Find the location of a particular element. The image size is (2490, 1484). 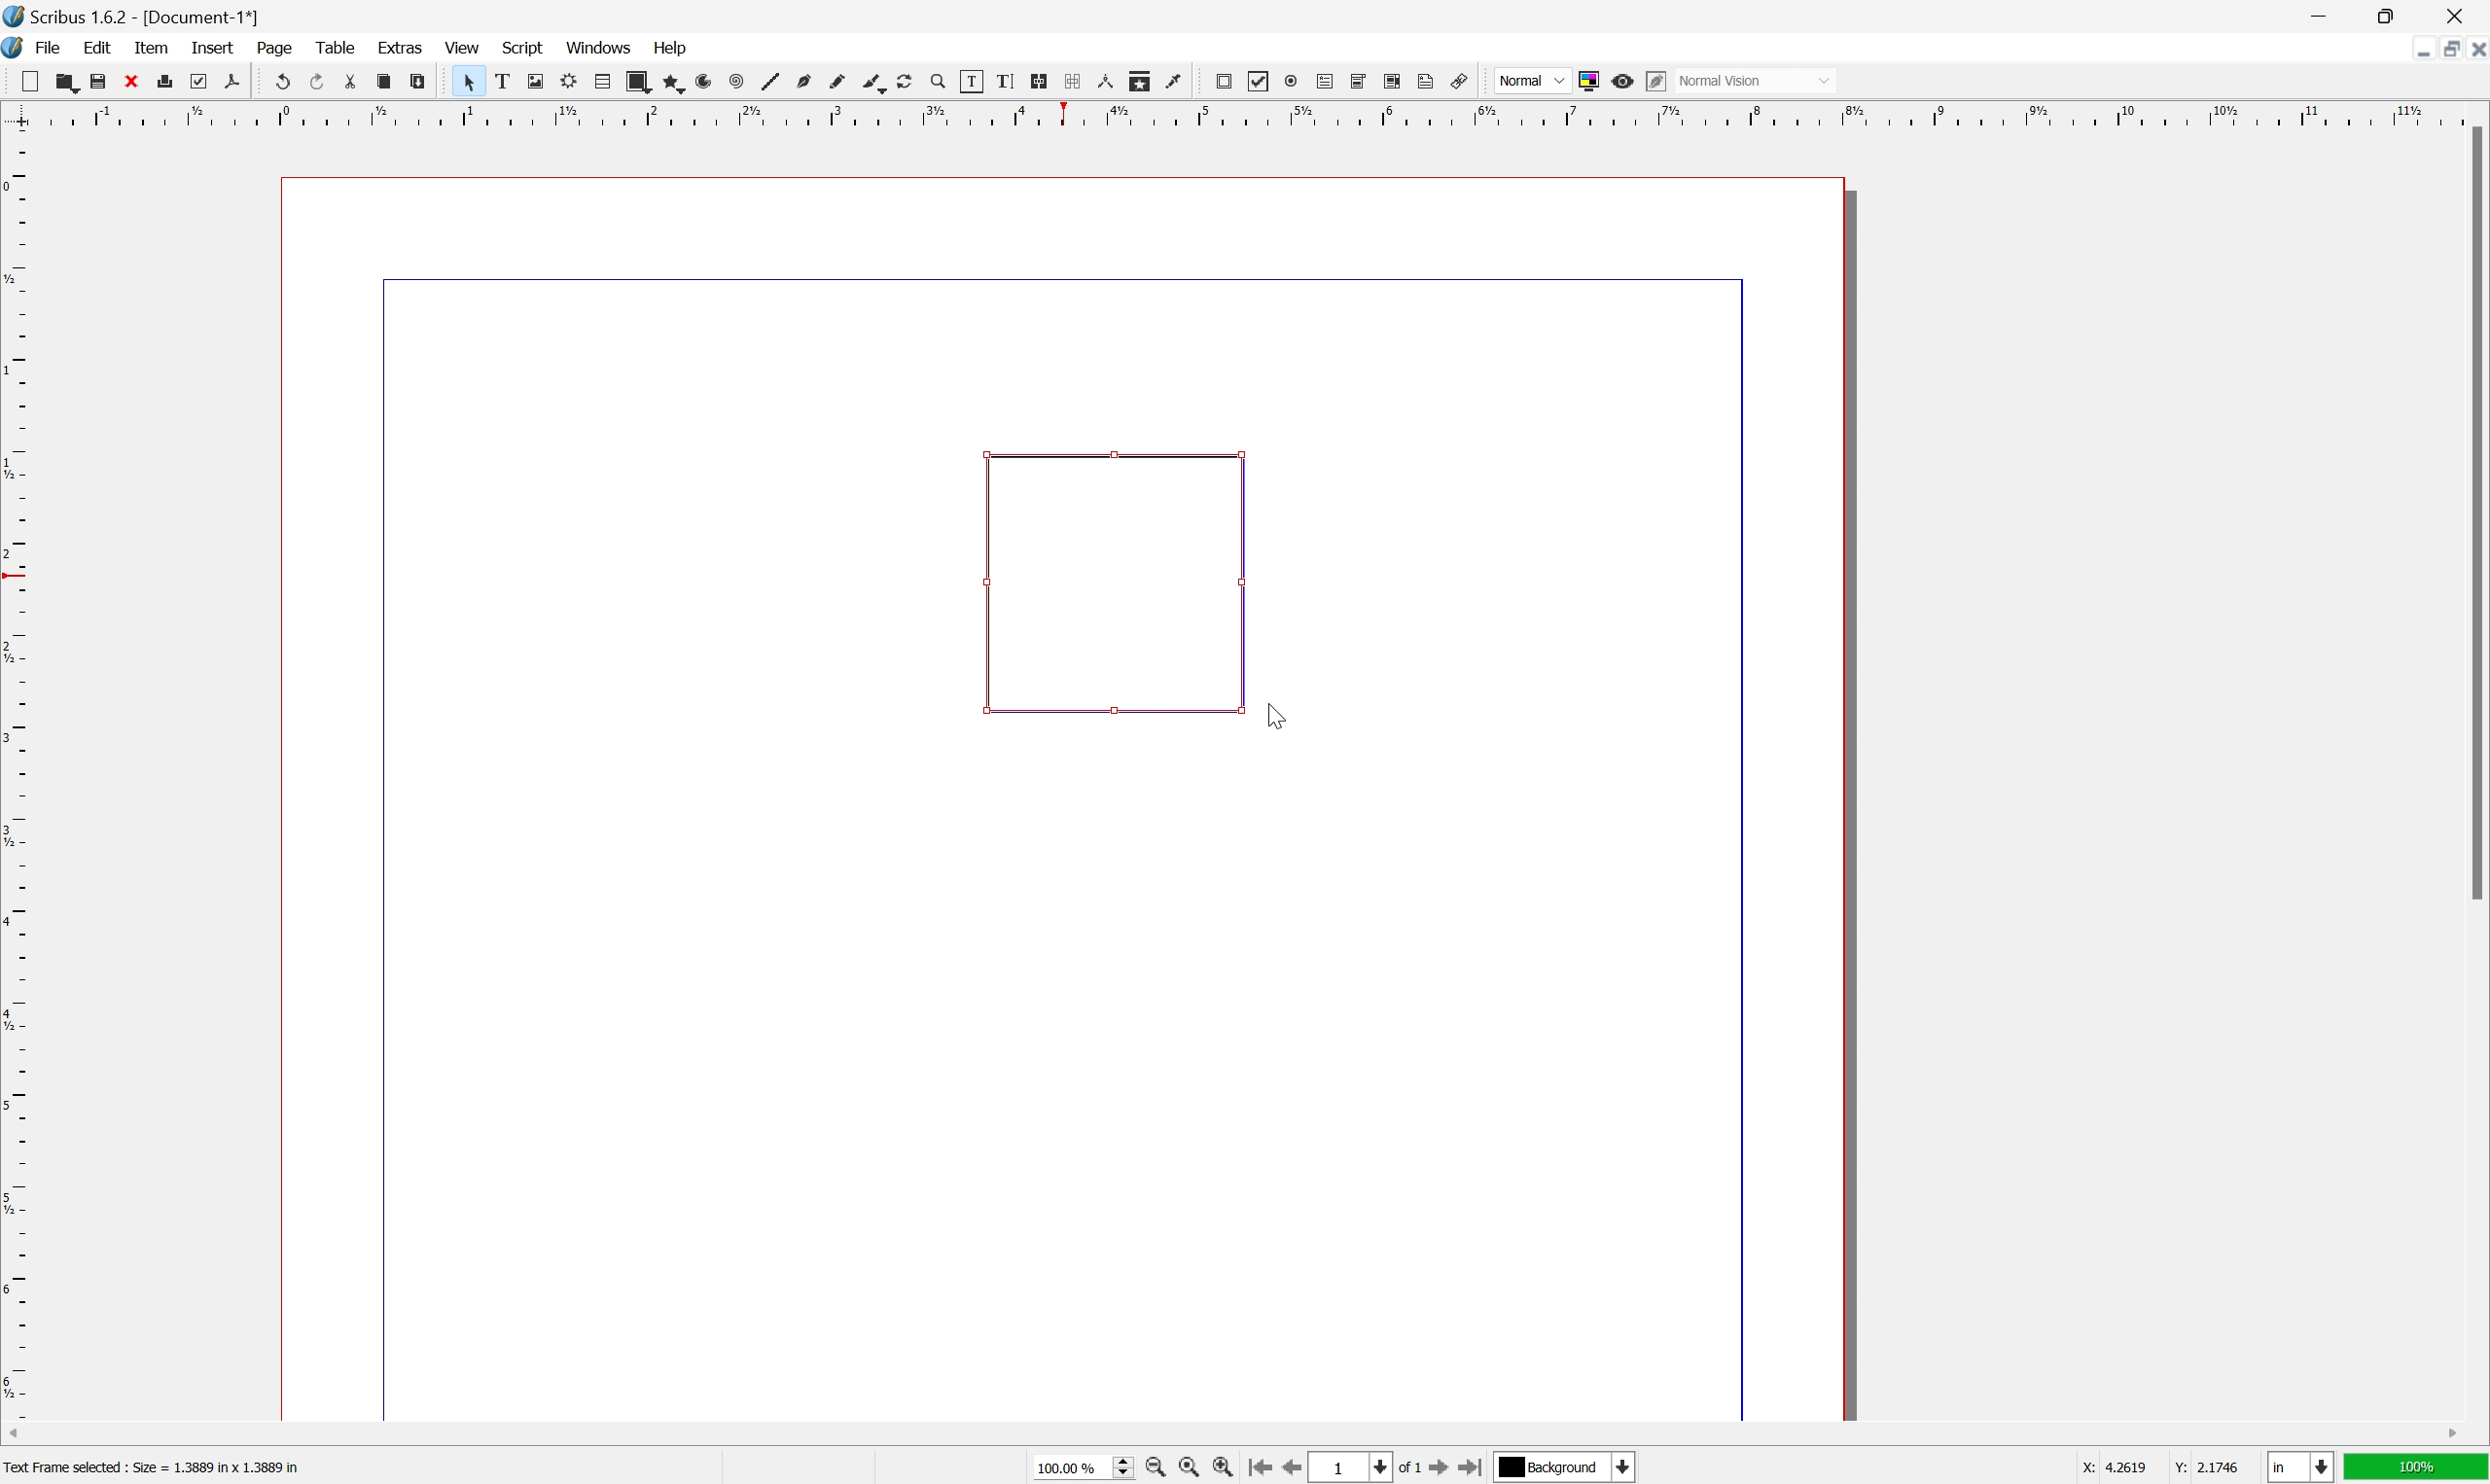

go to last page is located at coordinates (1474, 1466).